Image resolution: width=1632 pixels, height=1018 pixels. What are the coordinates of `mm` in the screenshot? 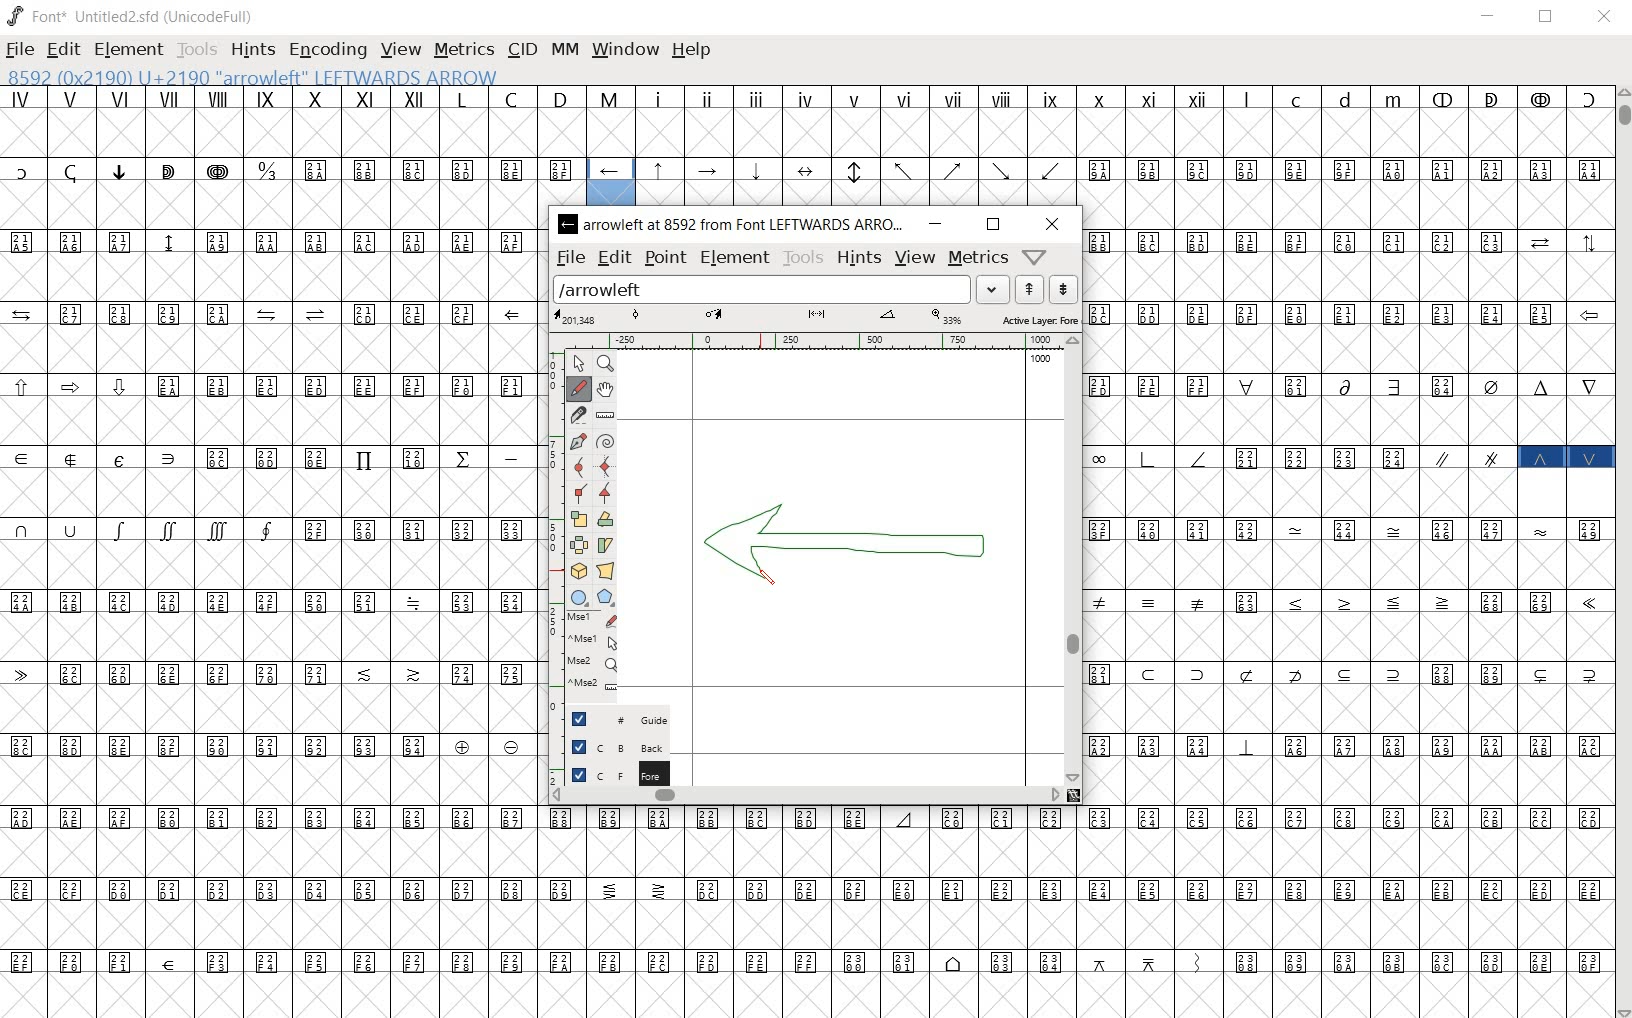 It's located at (565, 49).